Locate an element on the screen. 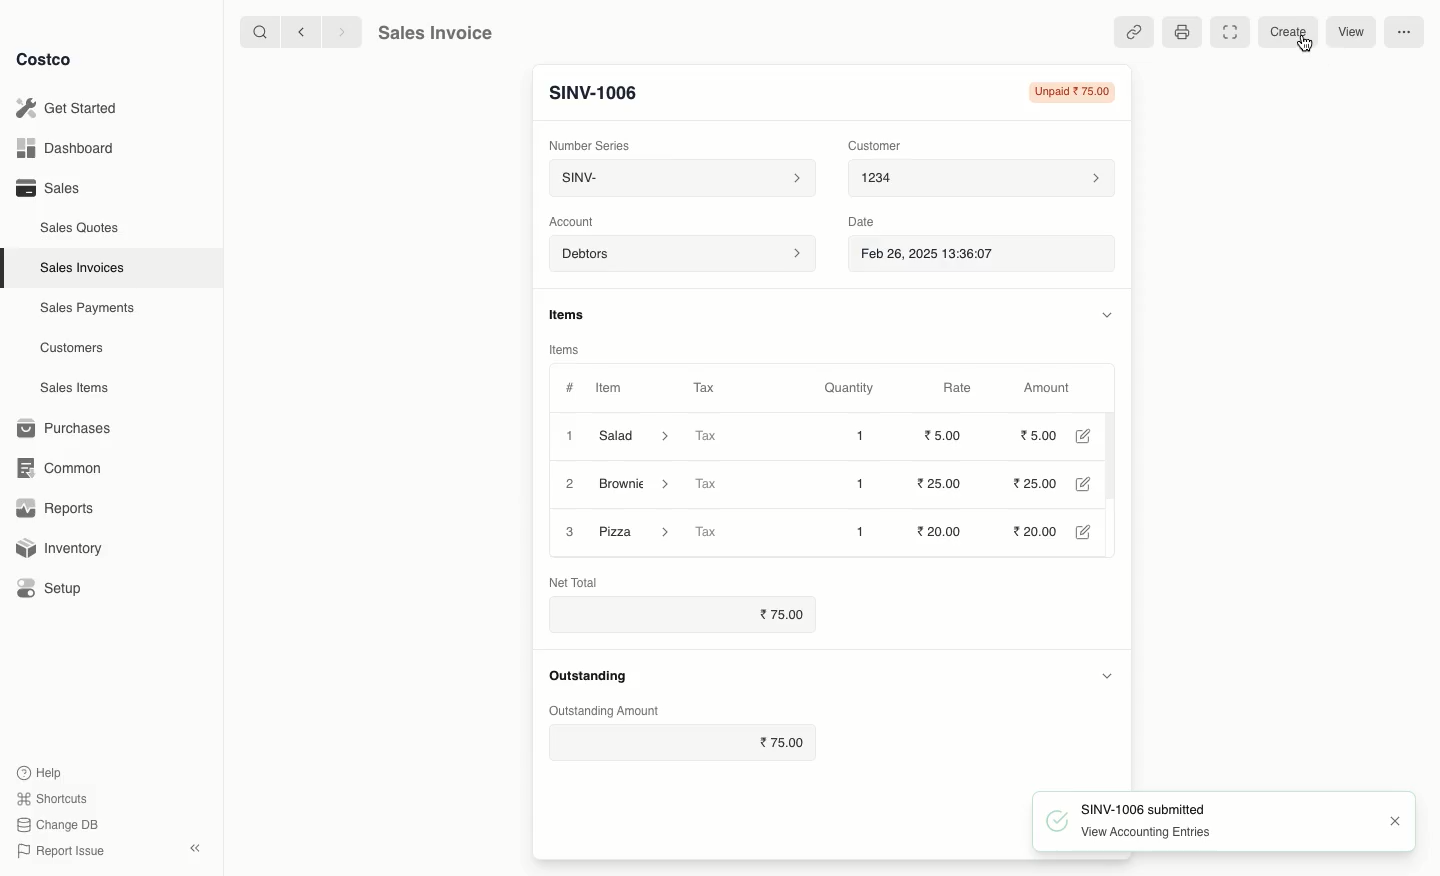 The height and width of the screenshot is (876, 1440). 2 is located at coordinates (568, 483).